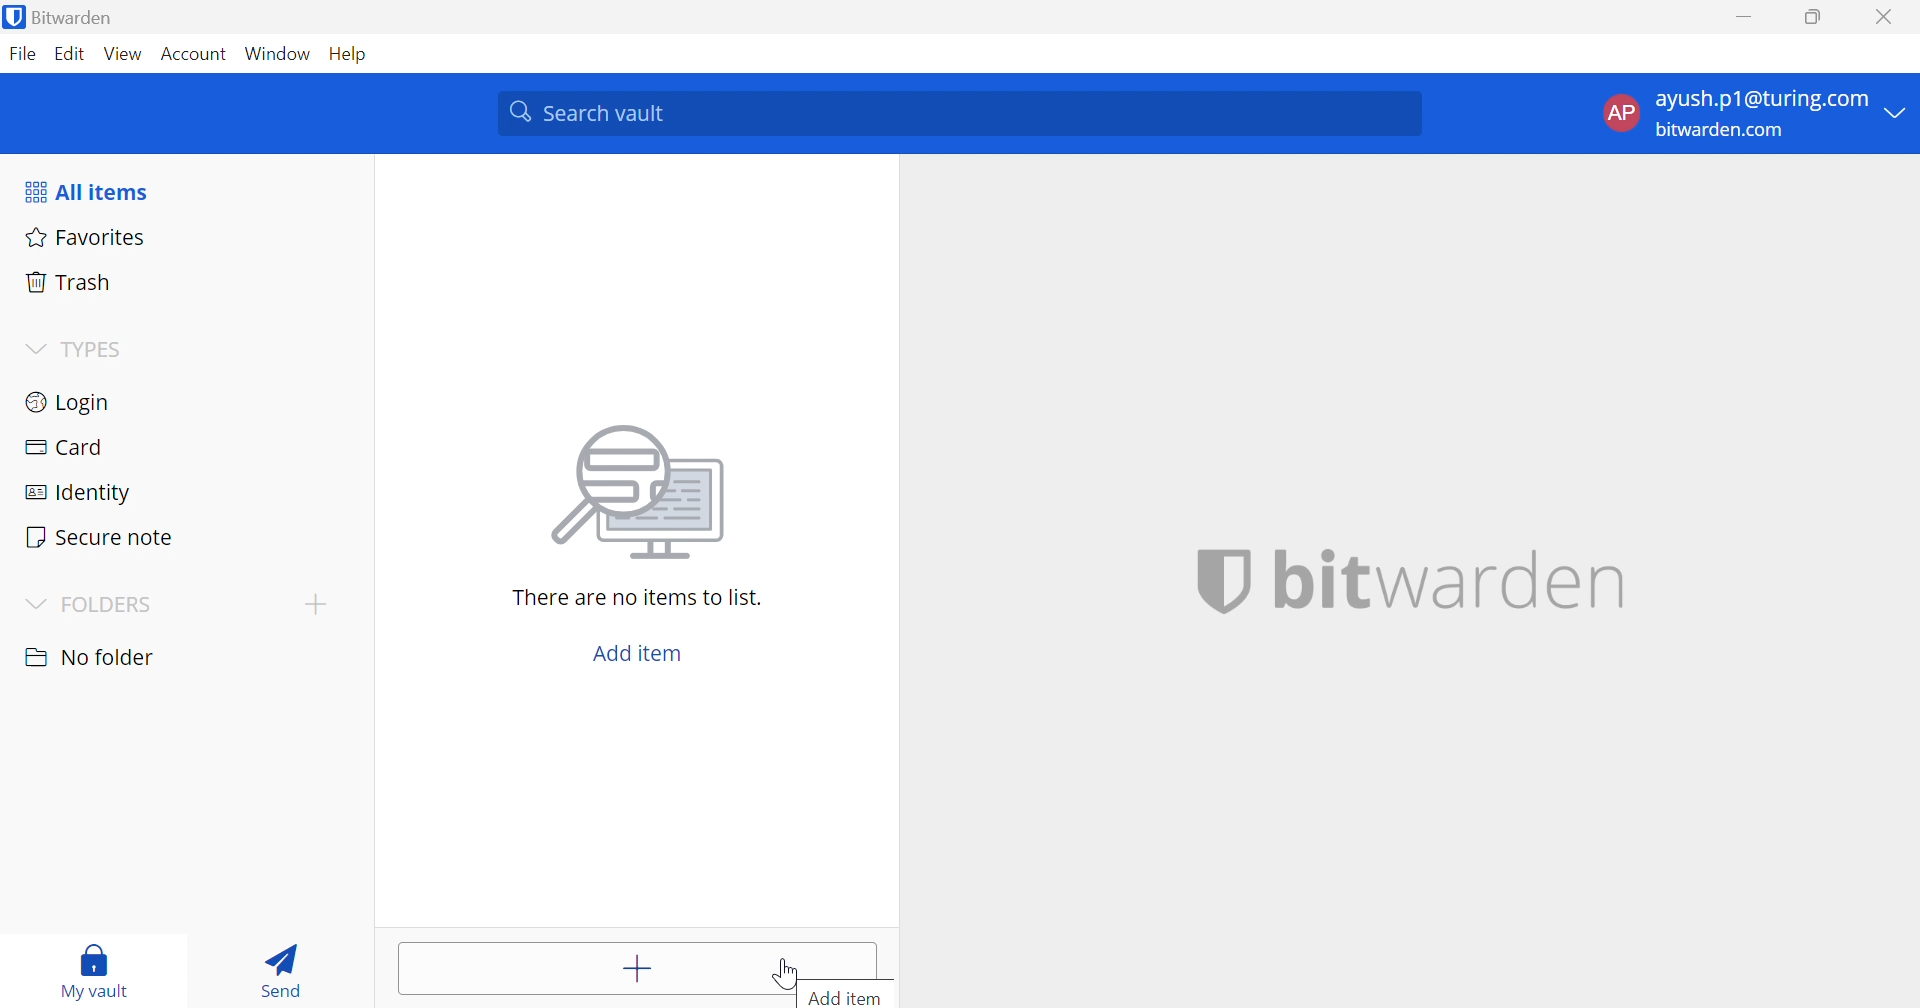 The image size is (1920, 1008). Describe the element at coordinates (122, 53) in the screenshot. I see `View` at that location.